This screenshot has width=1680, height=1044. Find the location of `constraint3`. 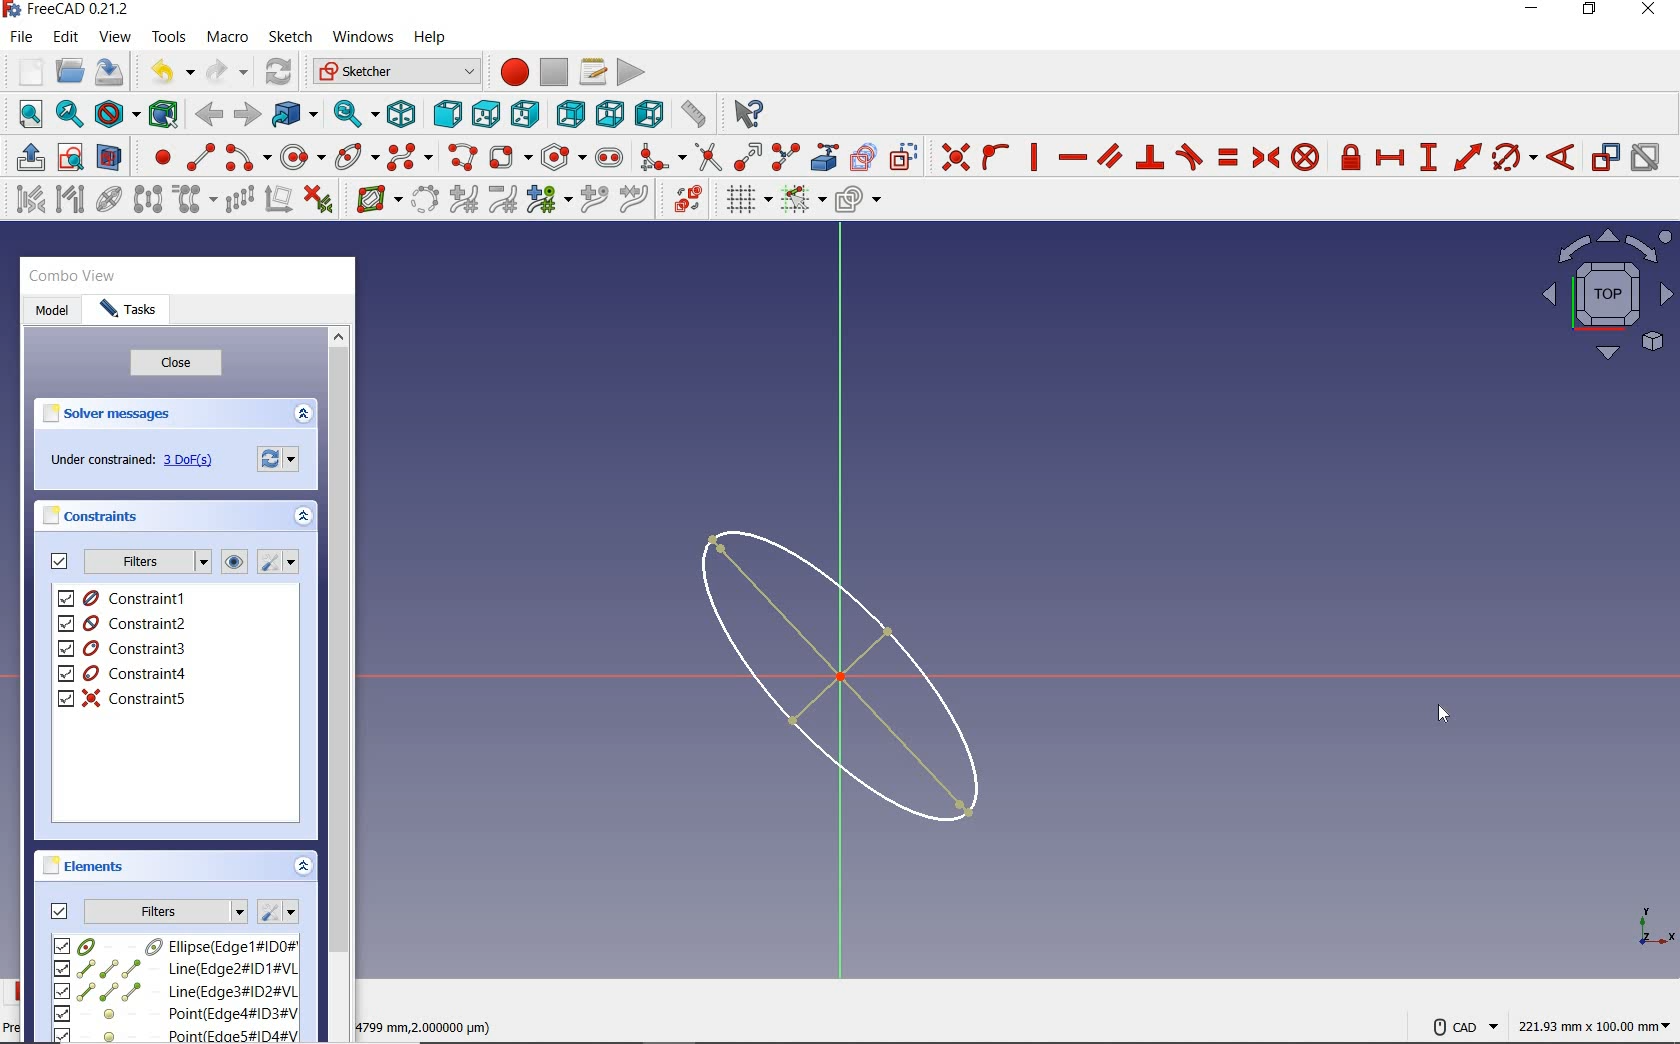

constraint3 is located at coordinates (124, 649).